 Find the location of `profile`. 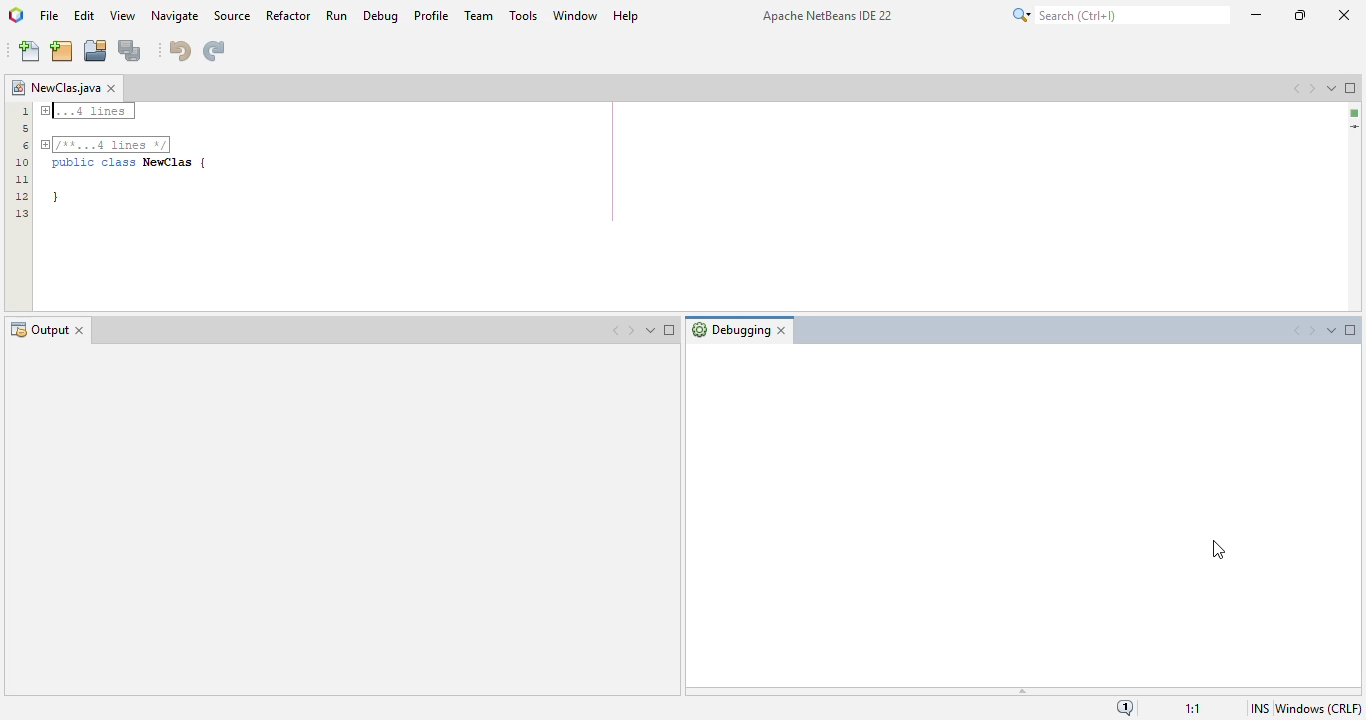

profile is located at coordinates (430, 15).